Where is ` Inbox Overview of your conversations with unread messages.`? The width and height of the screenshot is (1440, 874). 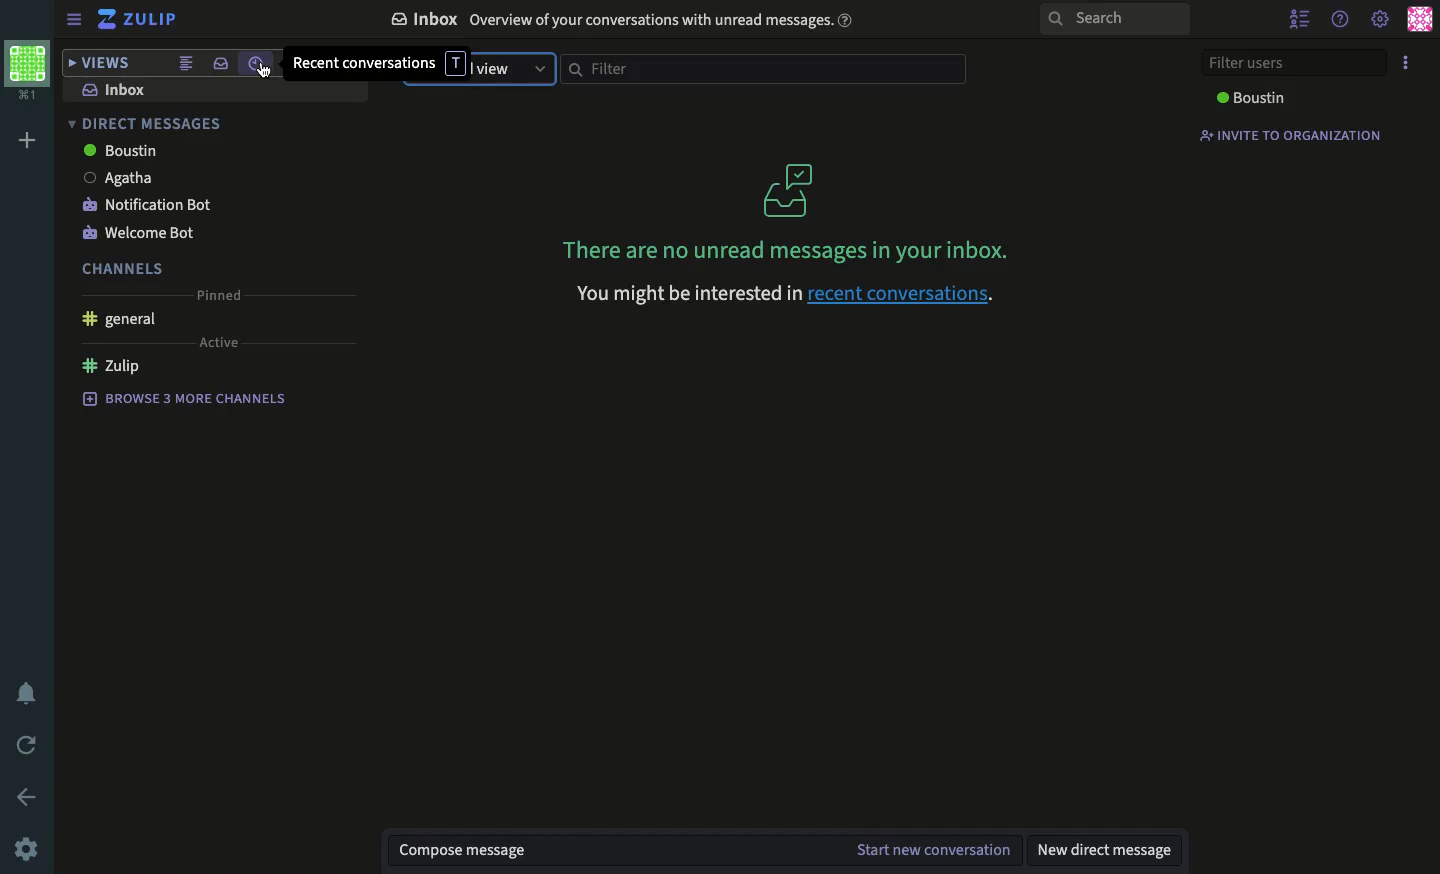  Inbox Overview of your conversations with unread messages. is located at coordinates (620, 20).